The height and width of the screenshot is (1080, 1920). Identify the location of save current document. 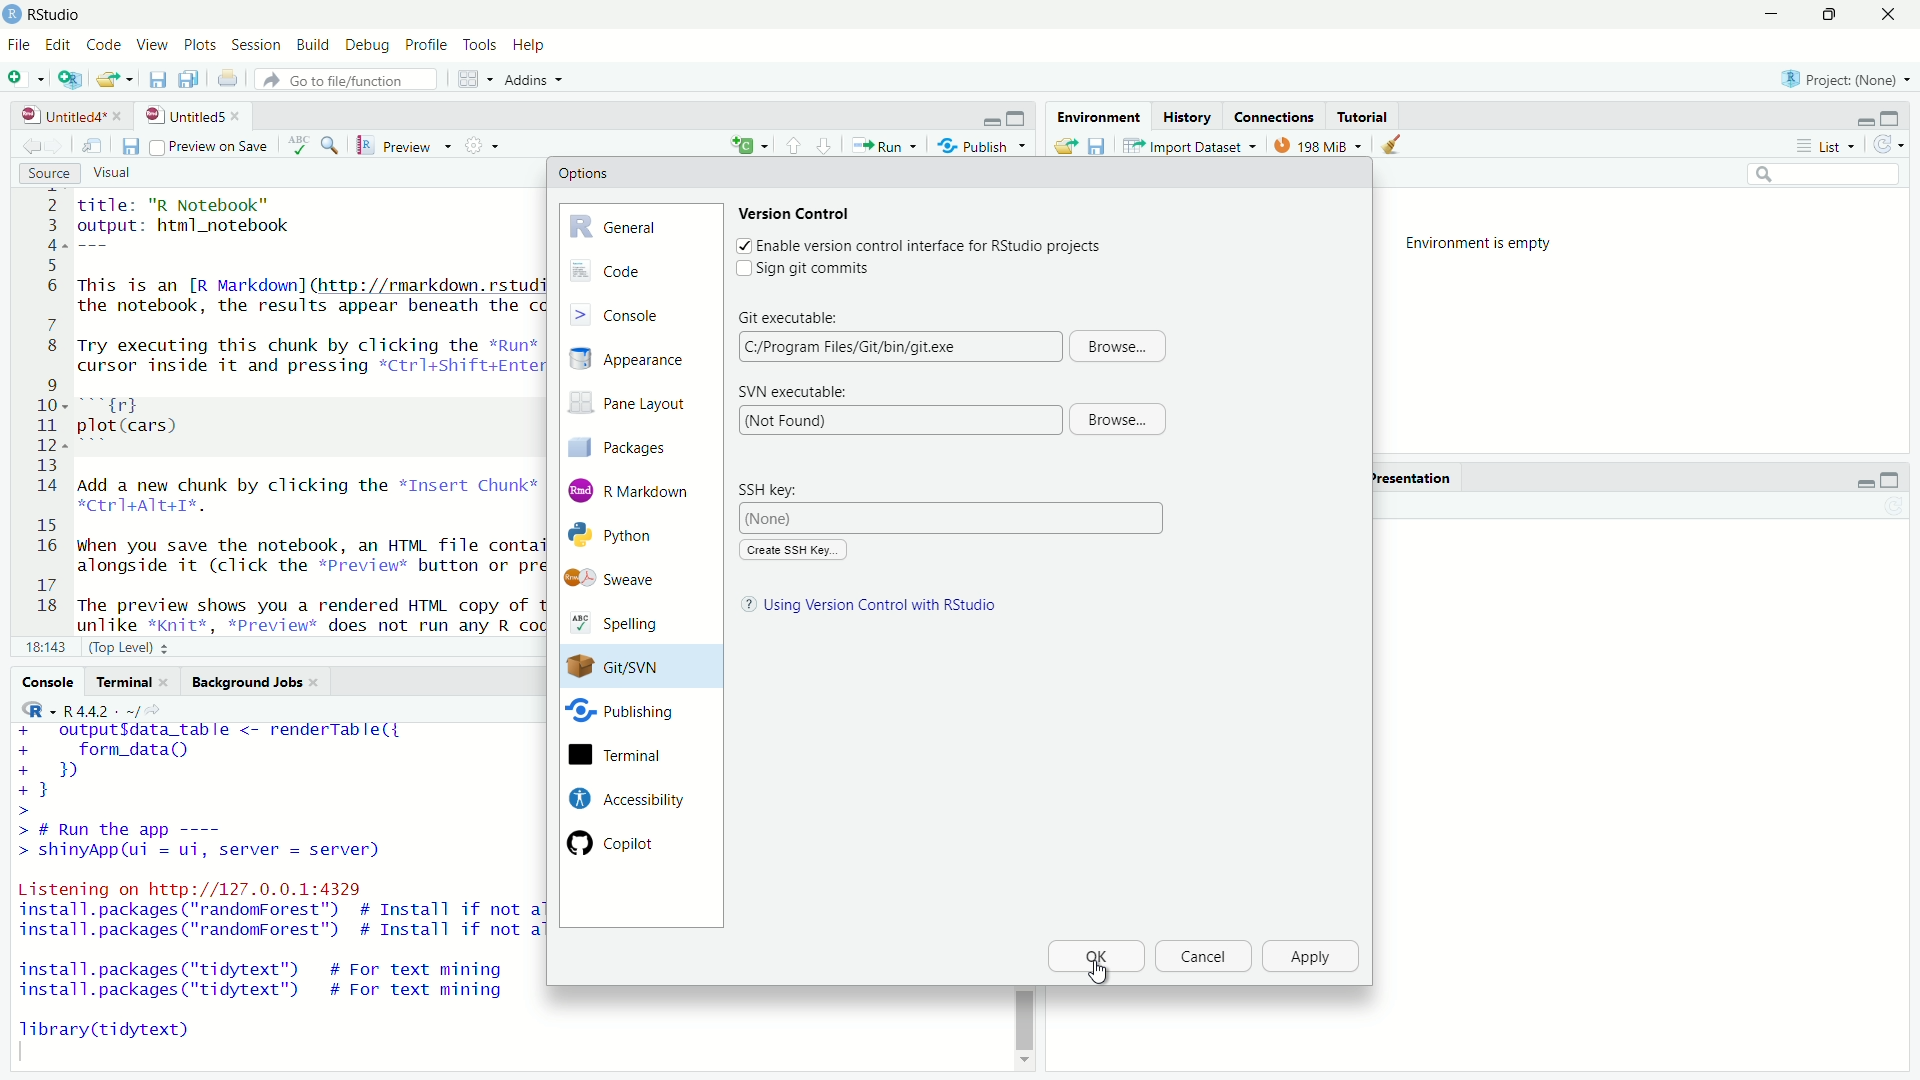
(158, 79).